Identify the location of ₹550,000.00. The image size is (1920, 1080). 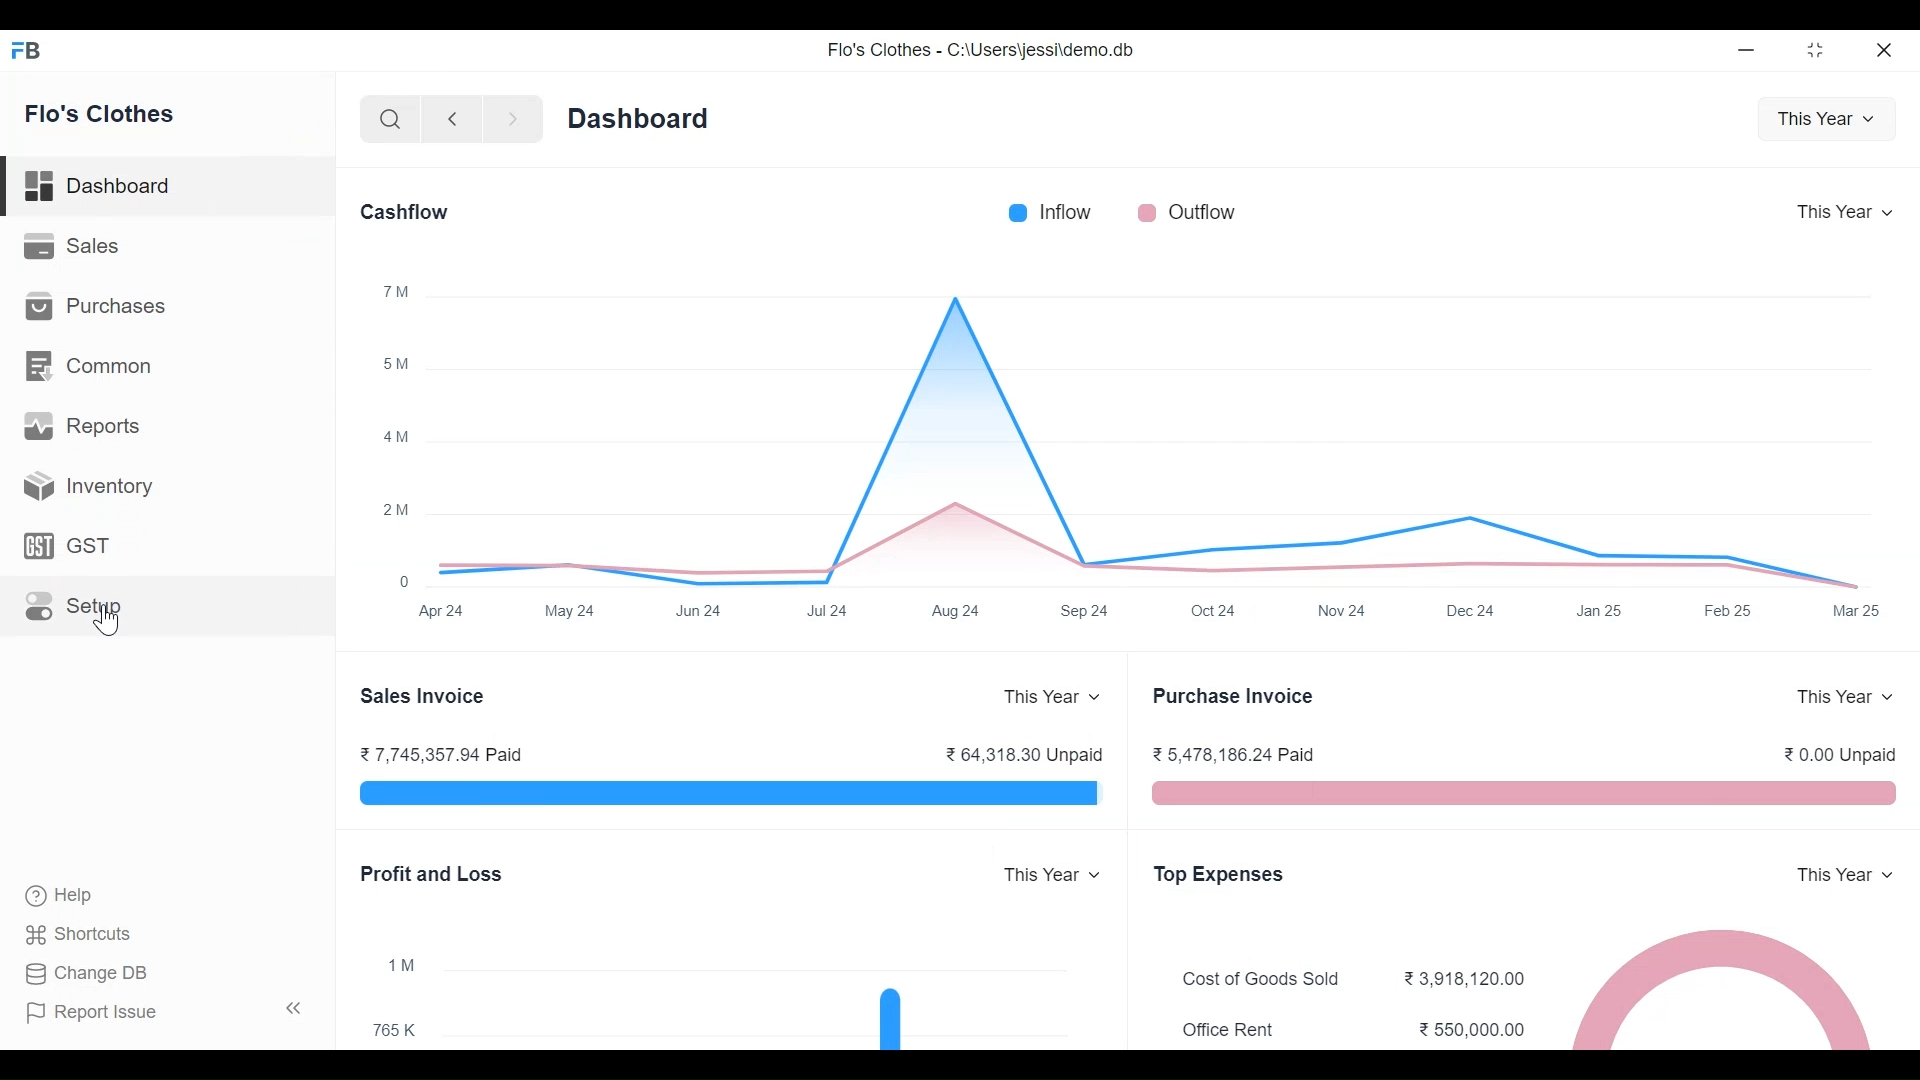
(1464, 1028).